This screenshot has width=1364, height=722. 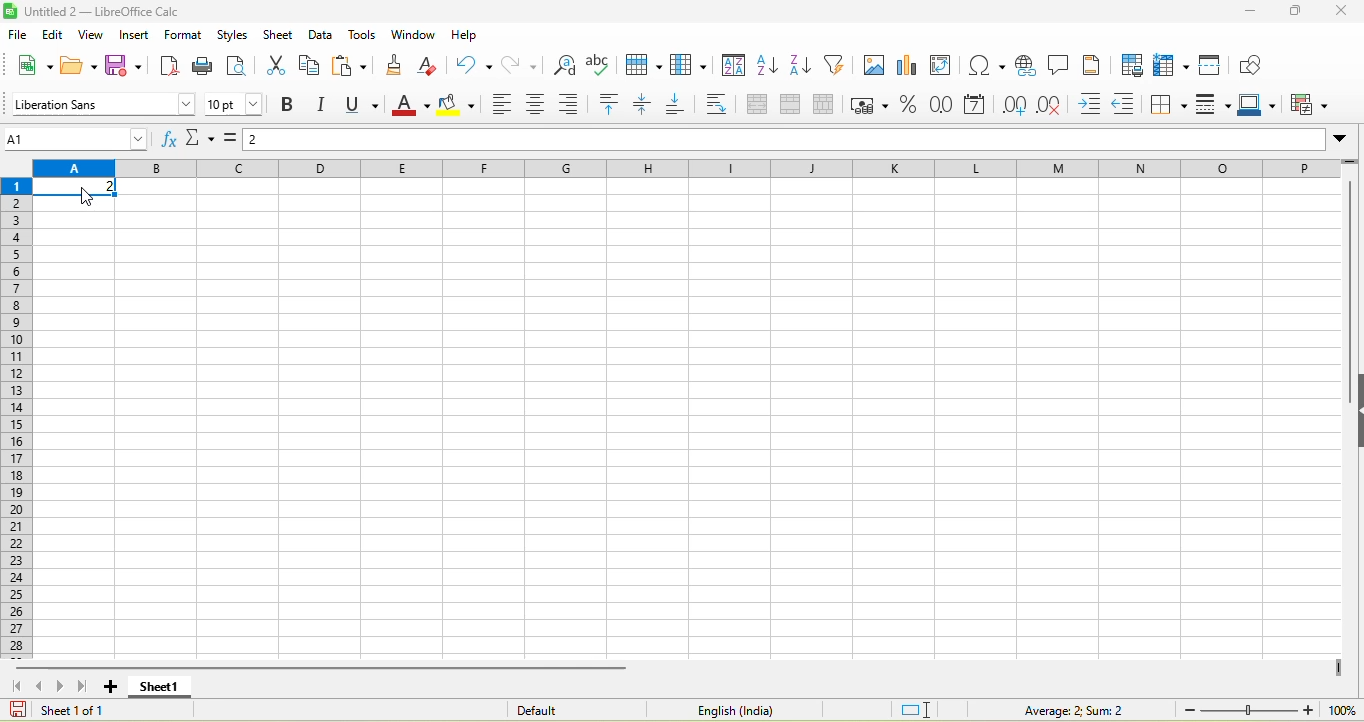 I want to click on rows, so click(x=17, y=417).